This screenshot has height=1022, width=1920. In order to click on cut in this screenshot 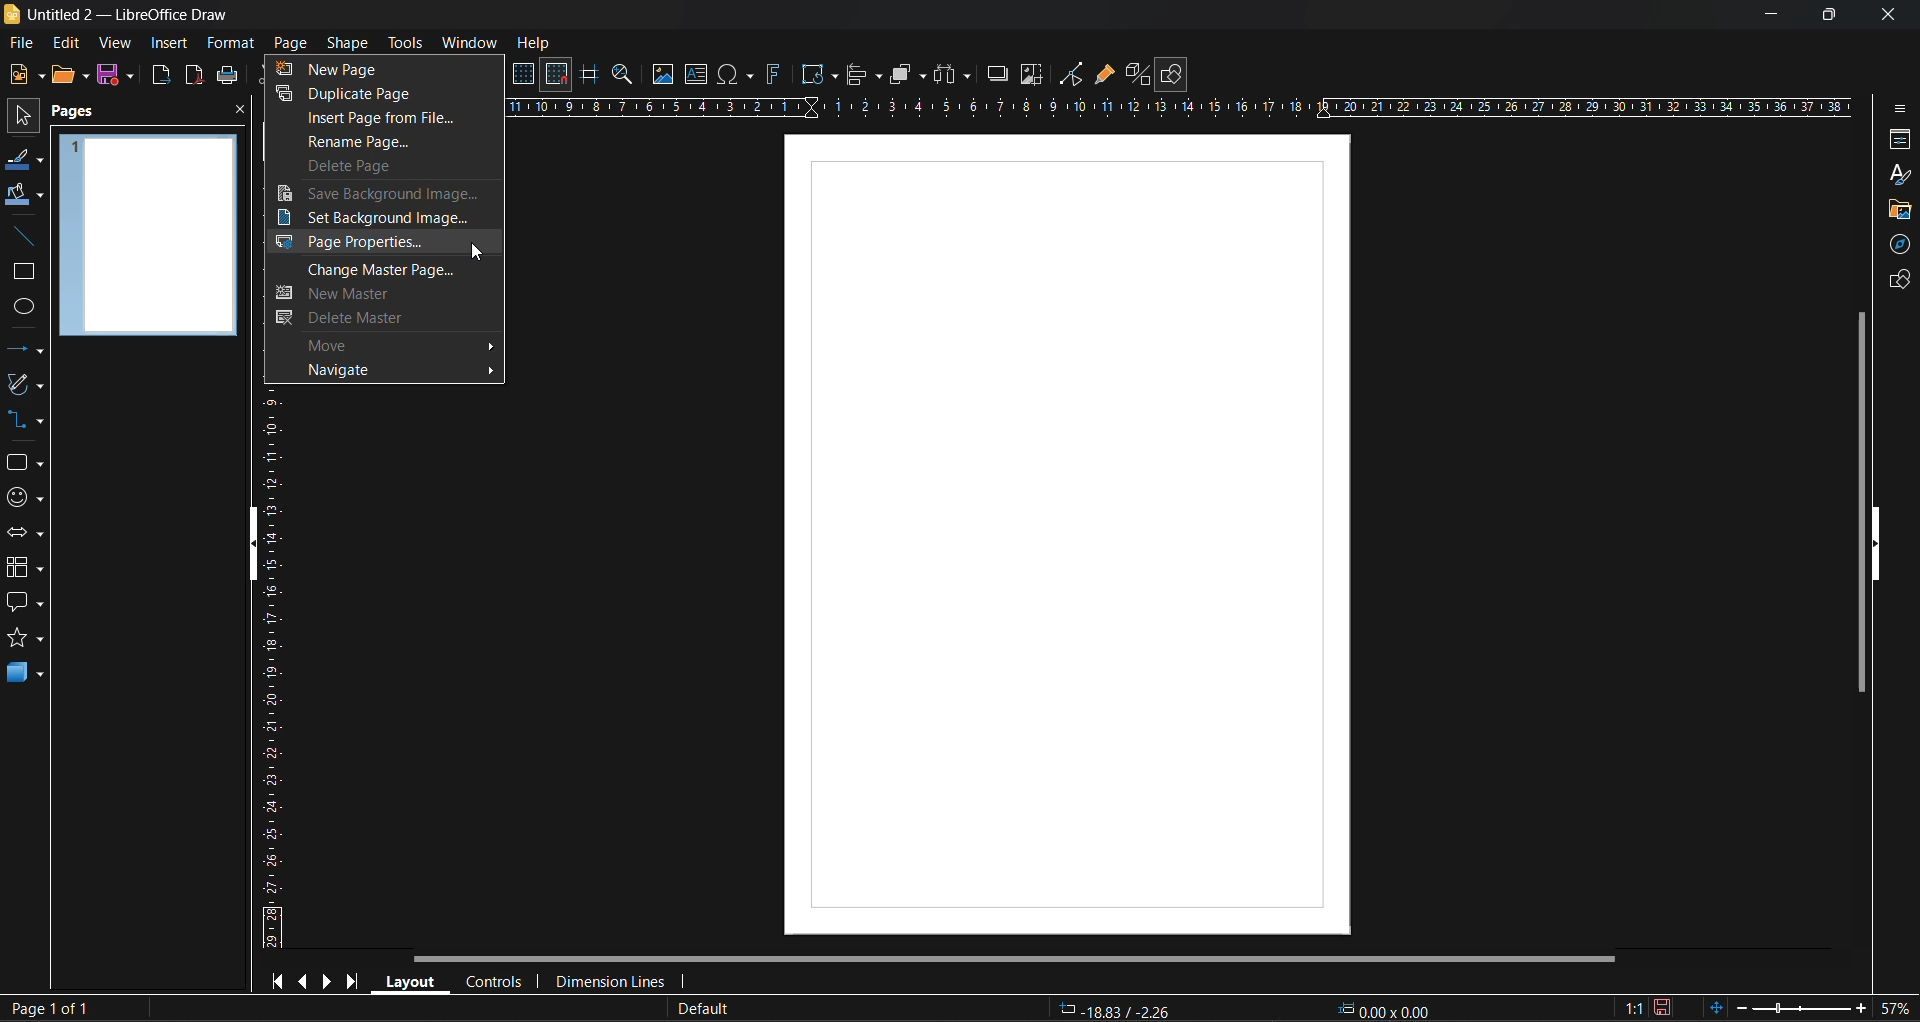, I will do `click(263, 76)`.